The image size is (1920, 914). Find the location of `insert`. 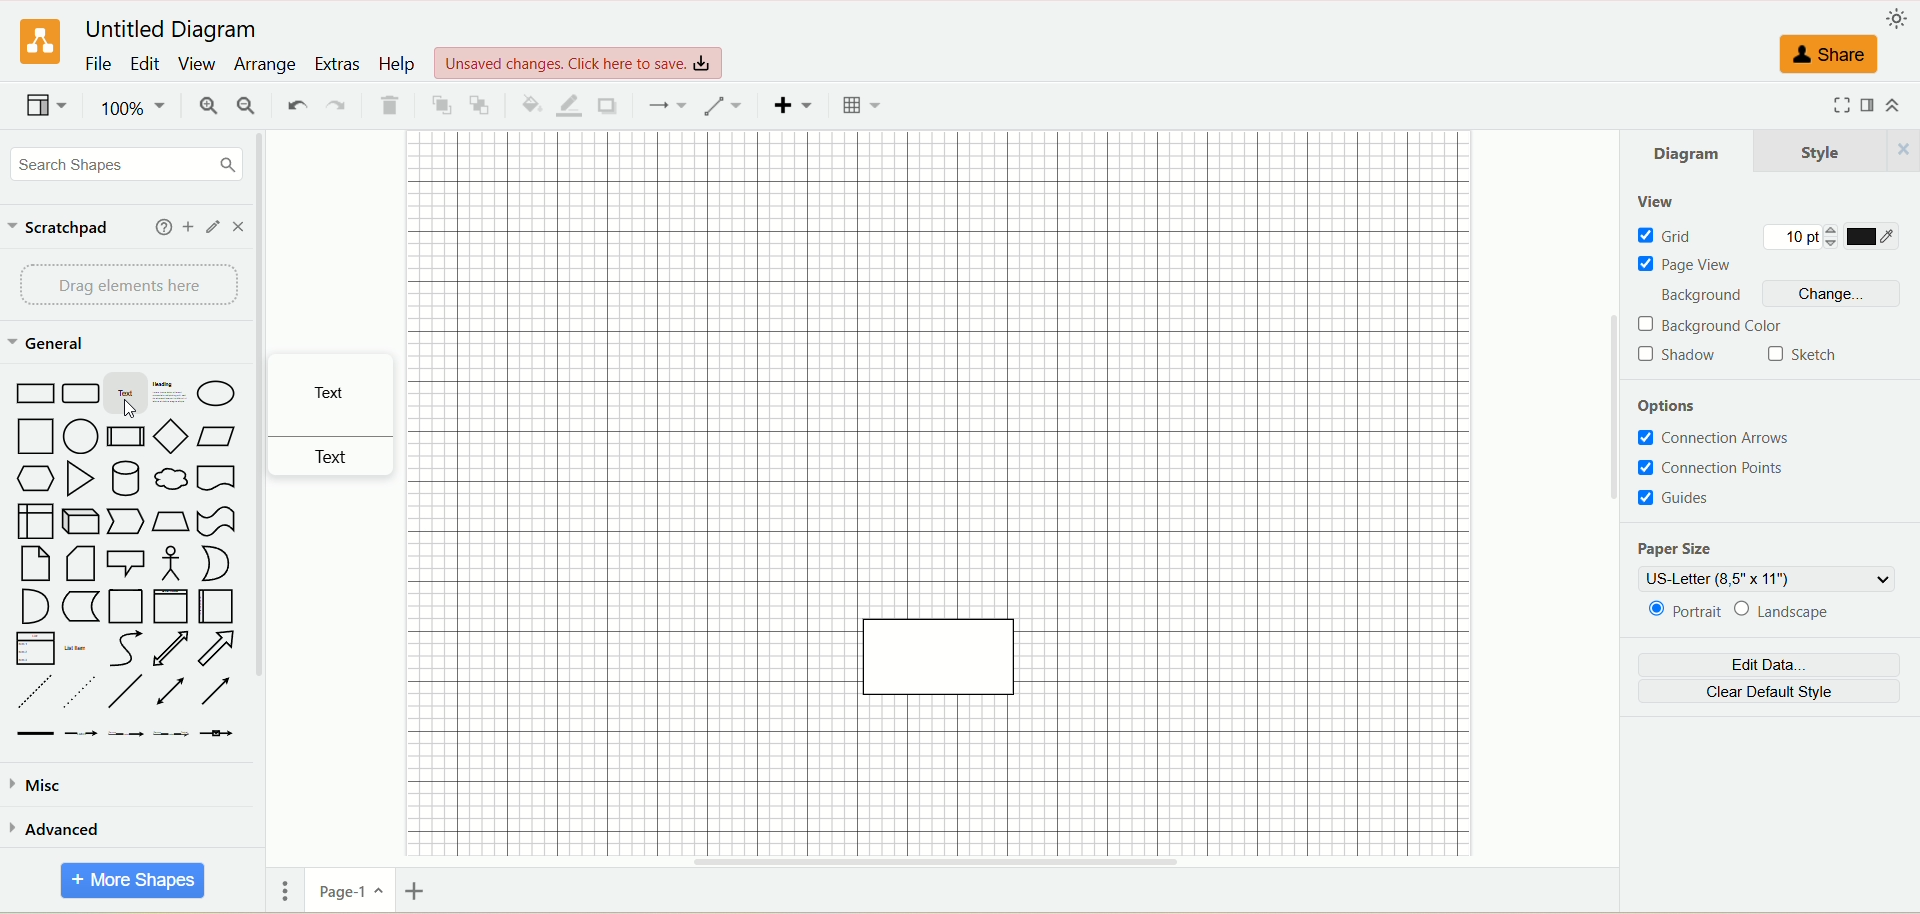

insert is located at coordinates (796, 106).